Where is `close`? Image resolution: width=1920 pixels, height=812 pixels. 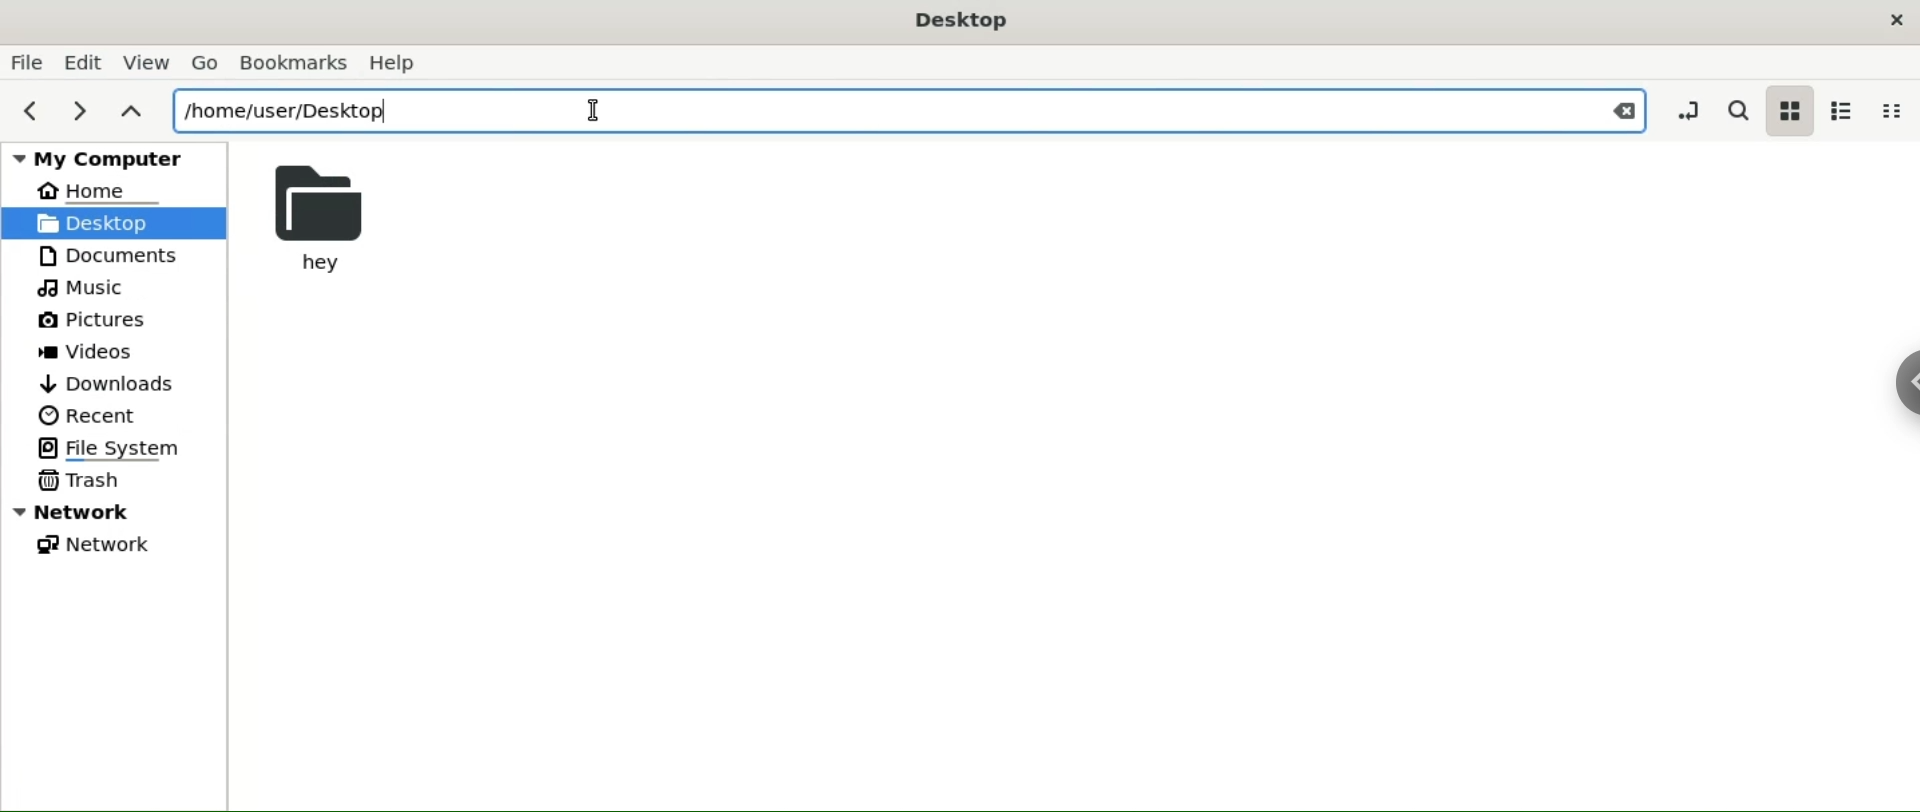 close is located at coordinates (1898, 20).